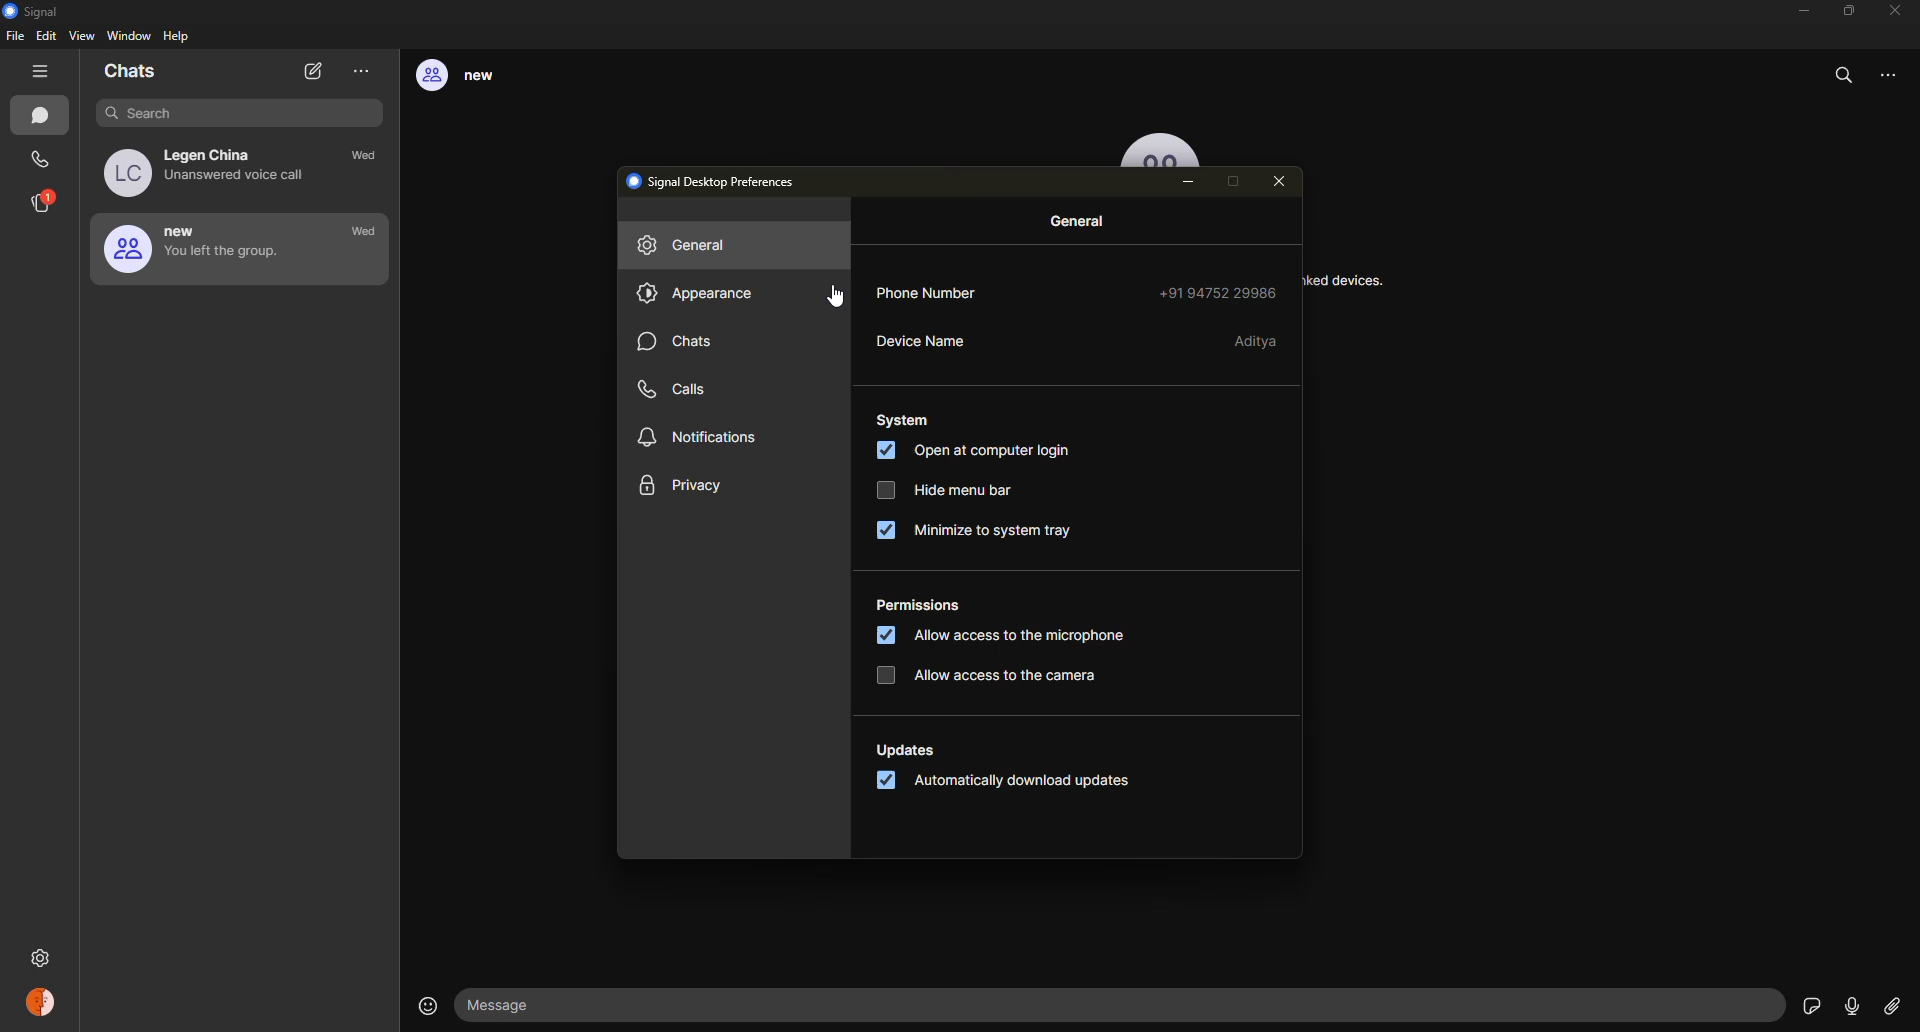  Describe the element at coordinates (1082, 223) in the screenshot. I see `general` at that location.